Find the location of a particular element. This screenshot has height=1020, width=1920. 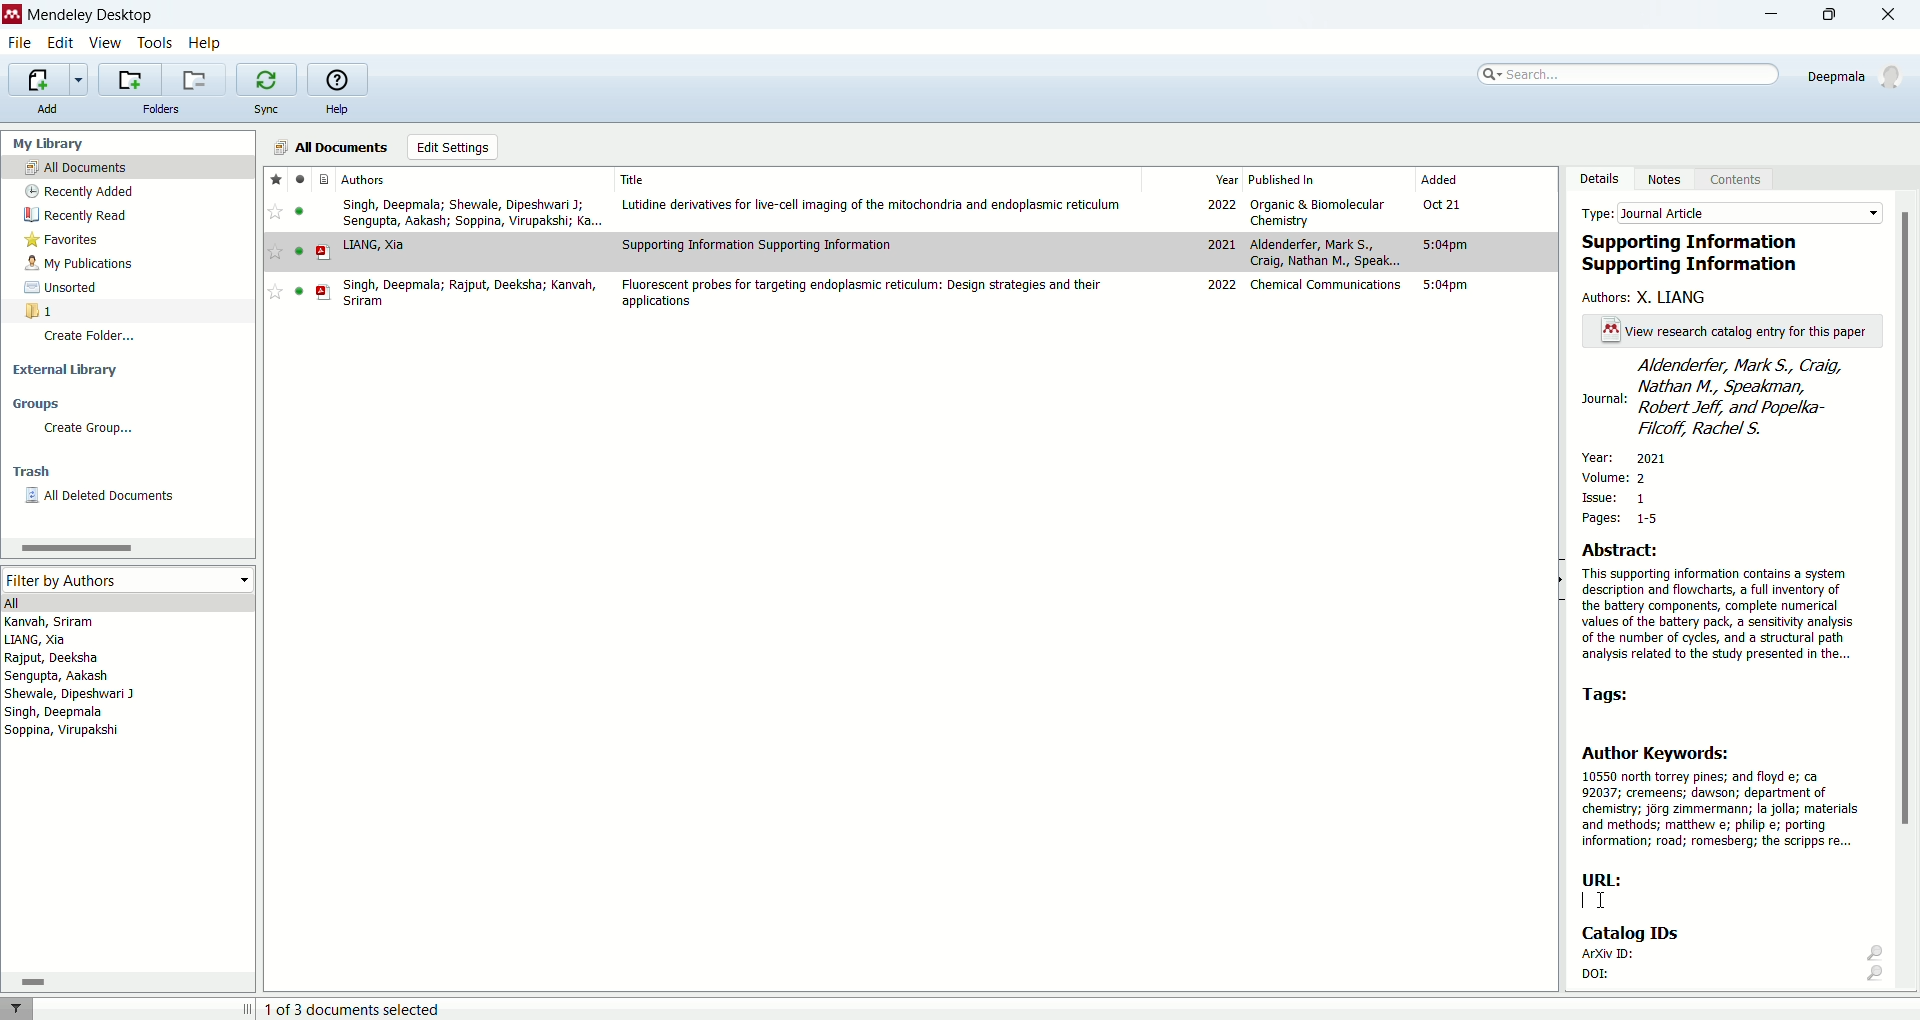

rajput, deeksha is located at coordinates (53, 658).